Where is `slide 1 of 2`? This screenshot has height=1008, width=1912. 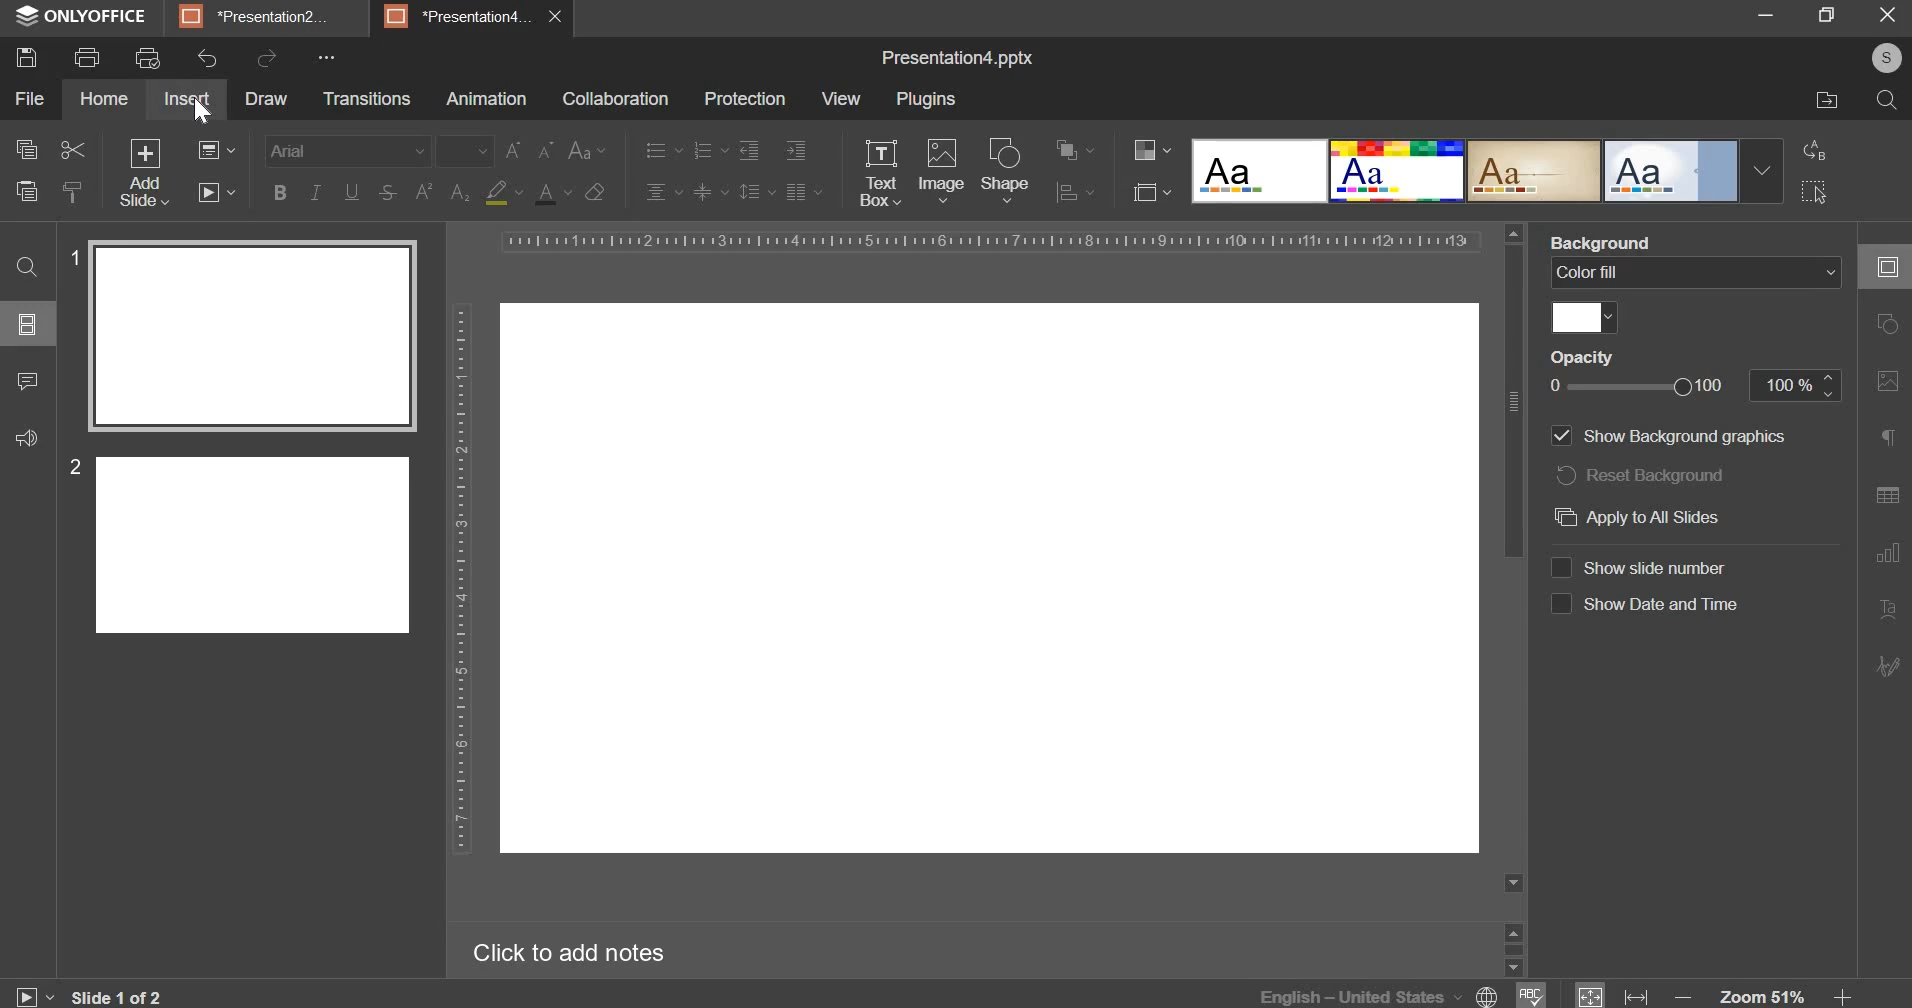
slide 1 of 2 is located at coordinates (120, 994).